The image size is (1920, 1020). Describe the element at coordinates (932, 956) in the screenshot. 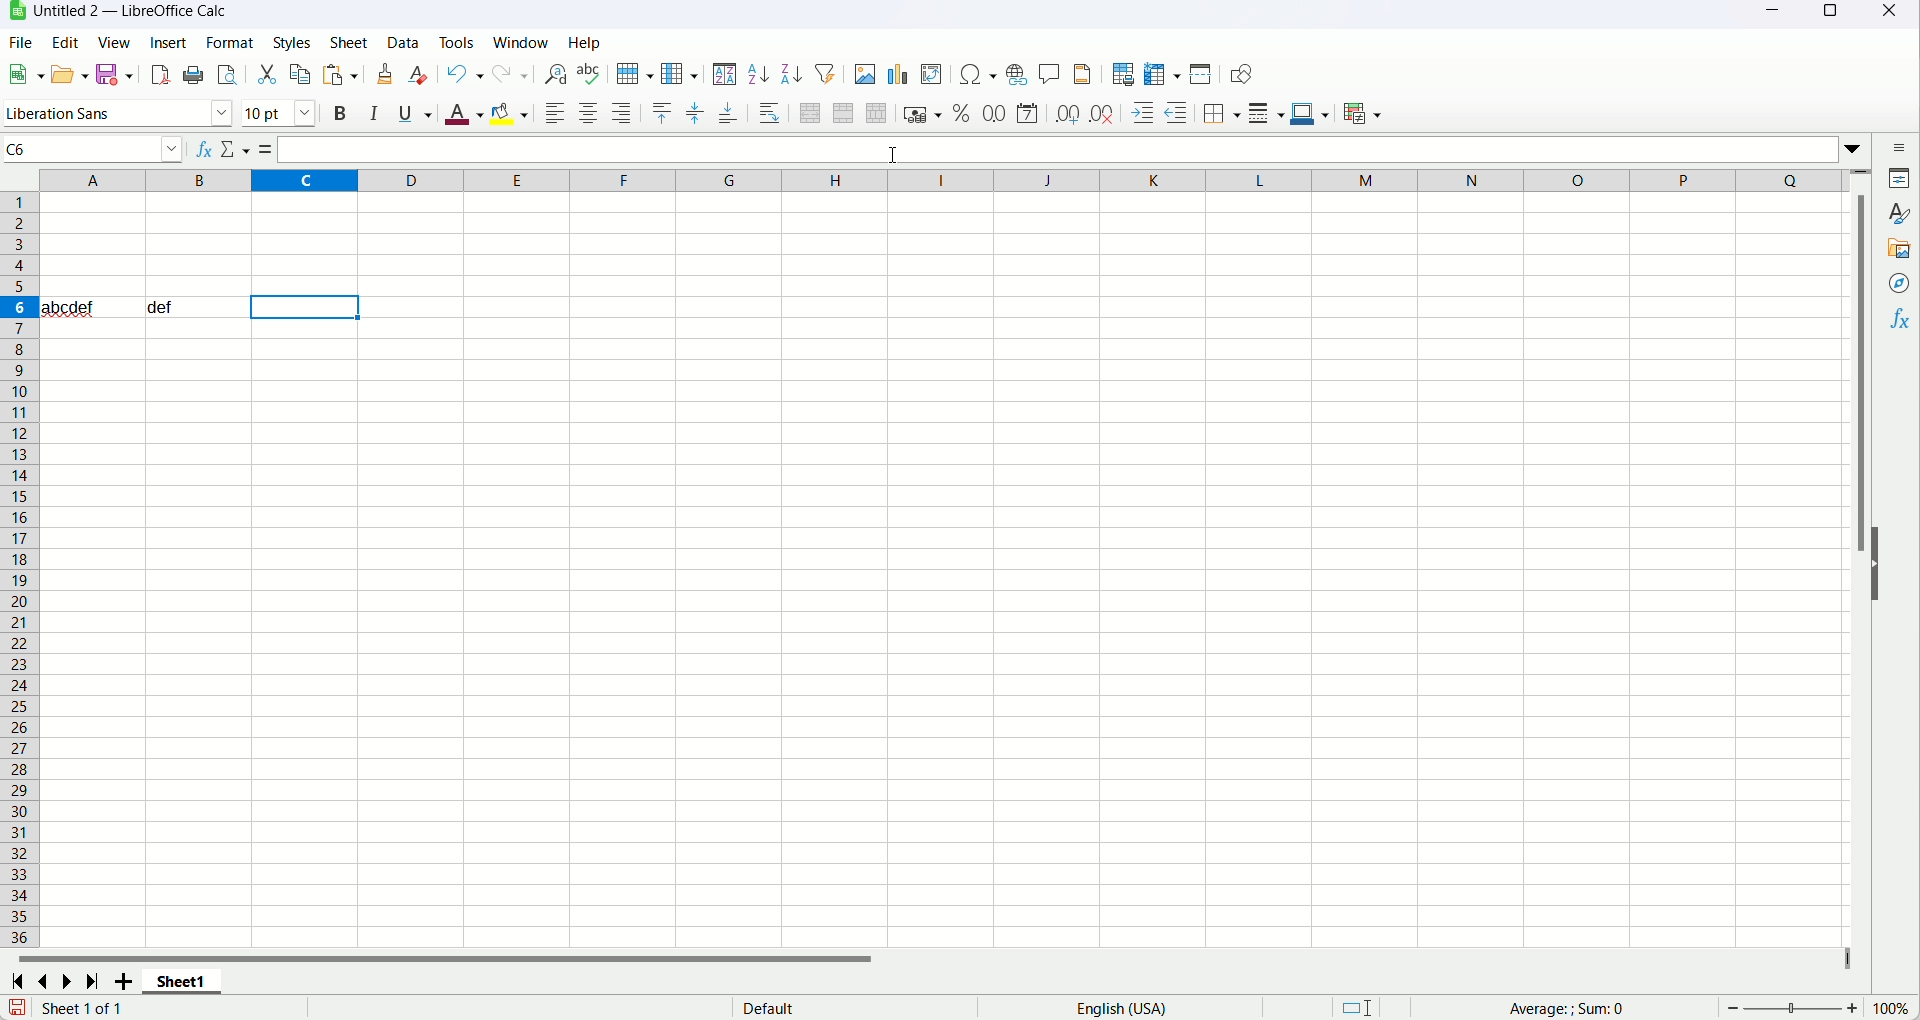

I see `horizontal scroll bar` at that location.